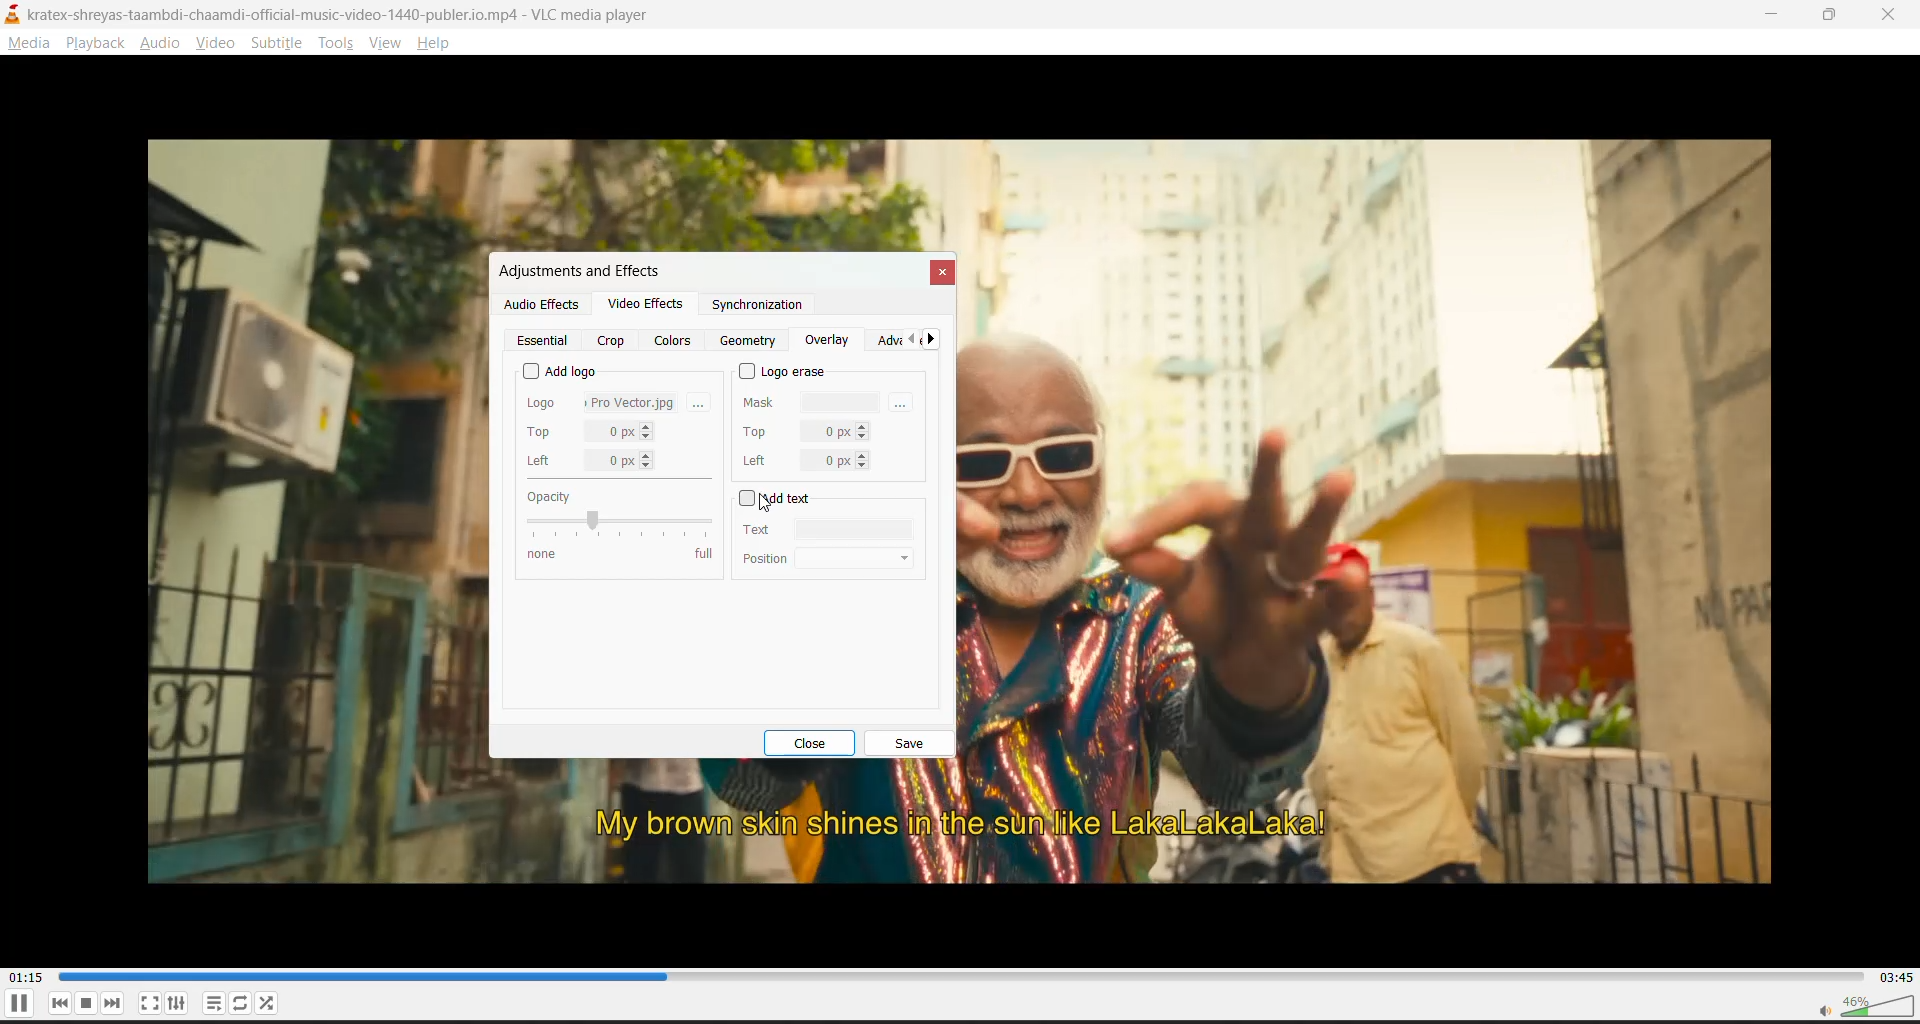 This screenshot has height=1024, width=1920. What do you see at coordinates (1890, 17) in the screenshot?
I see `close` at bounding box center [1890, 17].